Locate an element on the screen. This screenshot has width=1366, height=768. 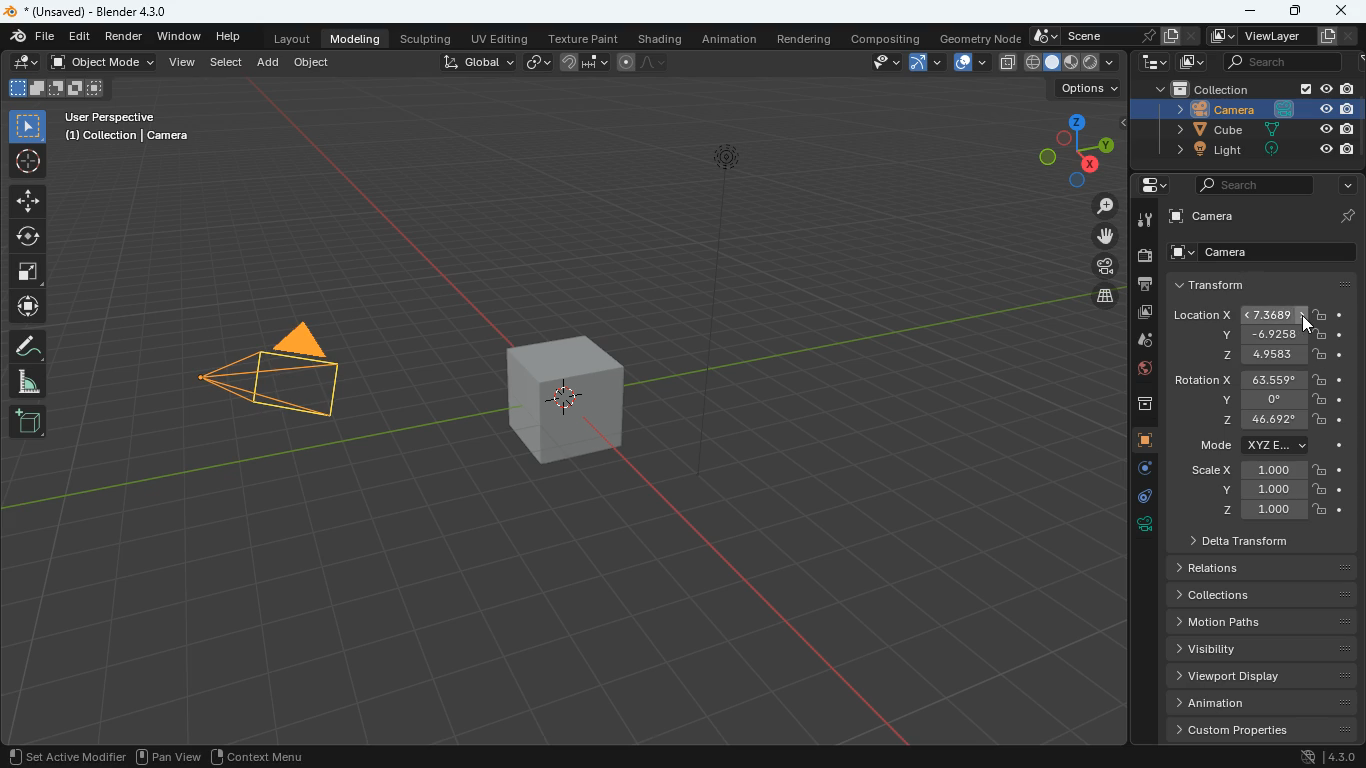
draw is located at coordinates (641, 64).